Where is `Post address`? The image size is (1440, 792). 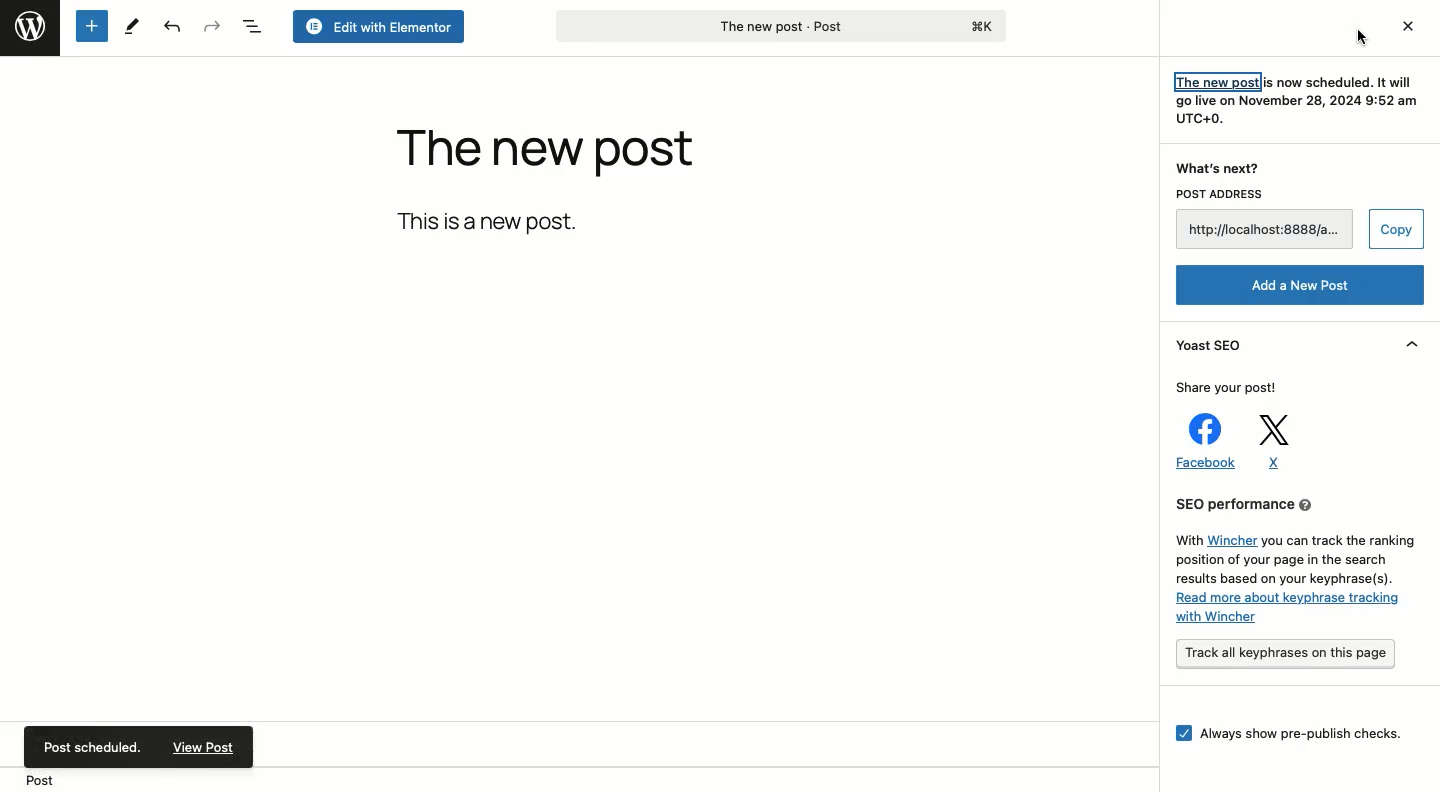 Post address is located at coordinates (1267, 194).